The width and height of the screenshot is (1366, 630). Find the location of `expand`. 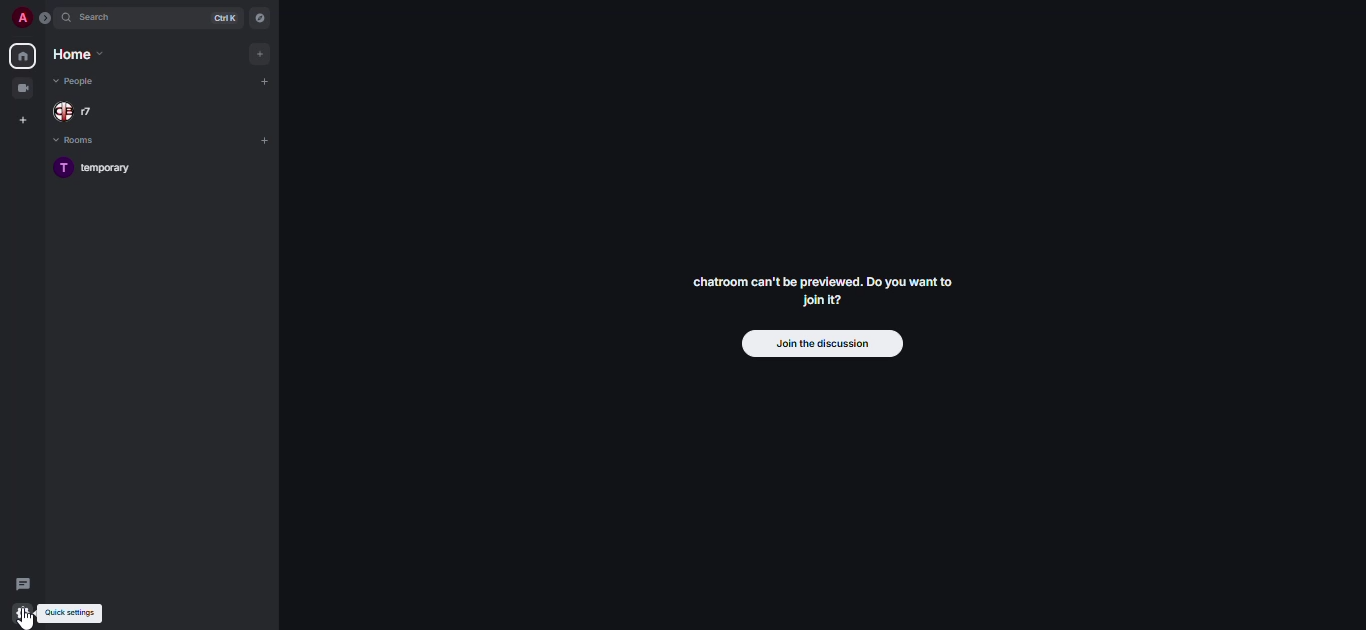

expand is located at coordinates (45, 19).